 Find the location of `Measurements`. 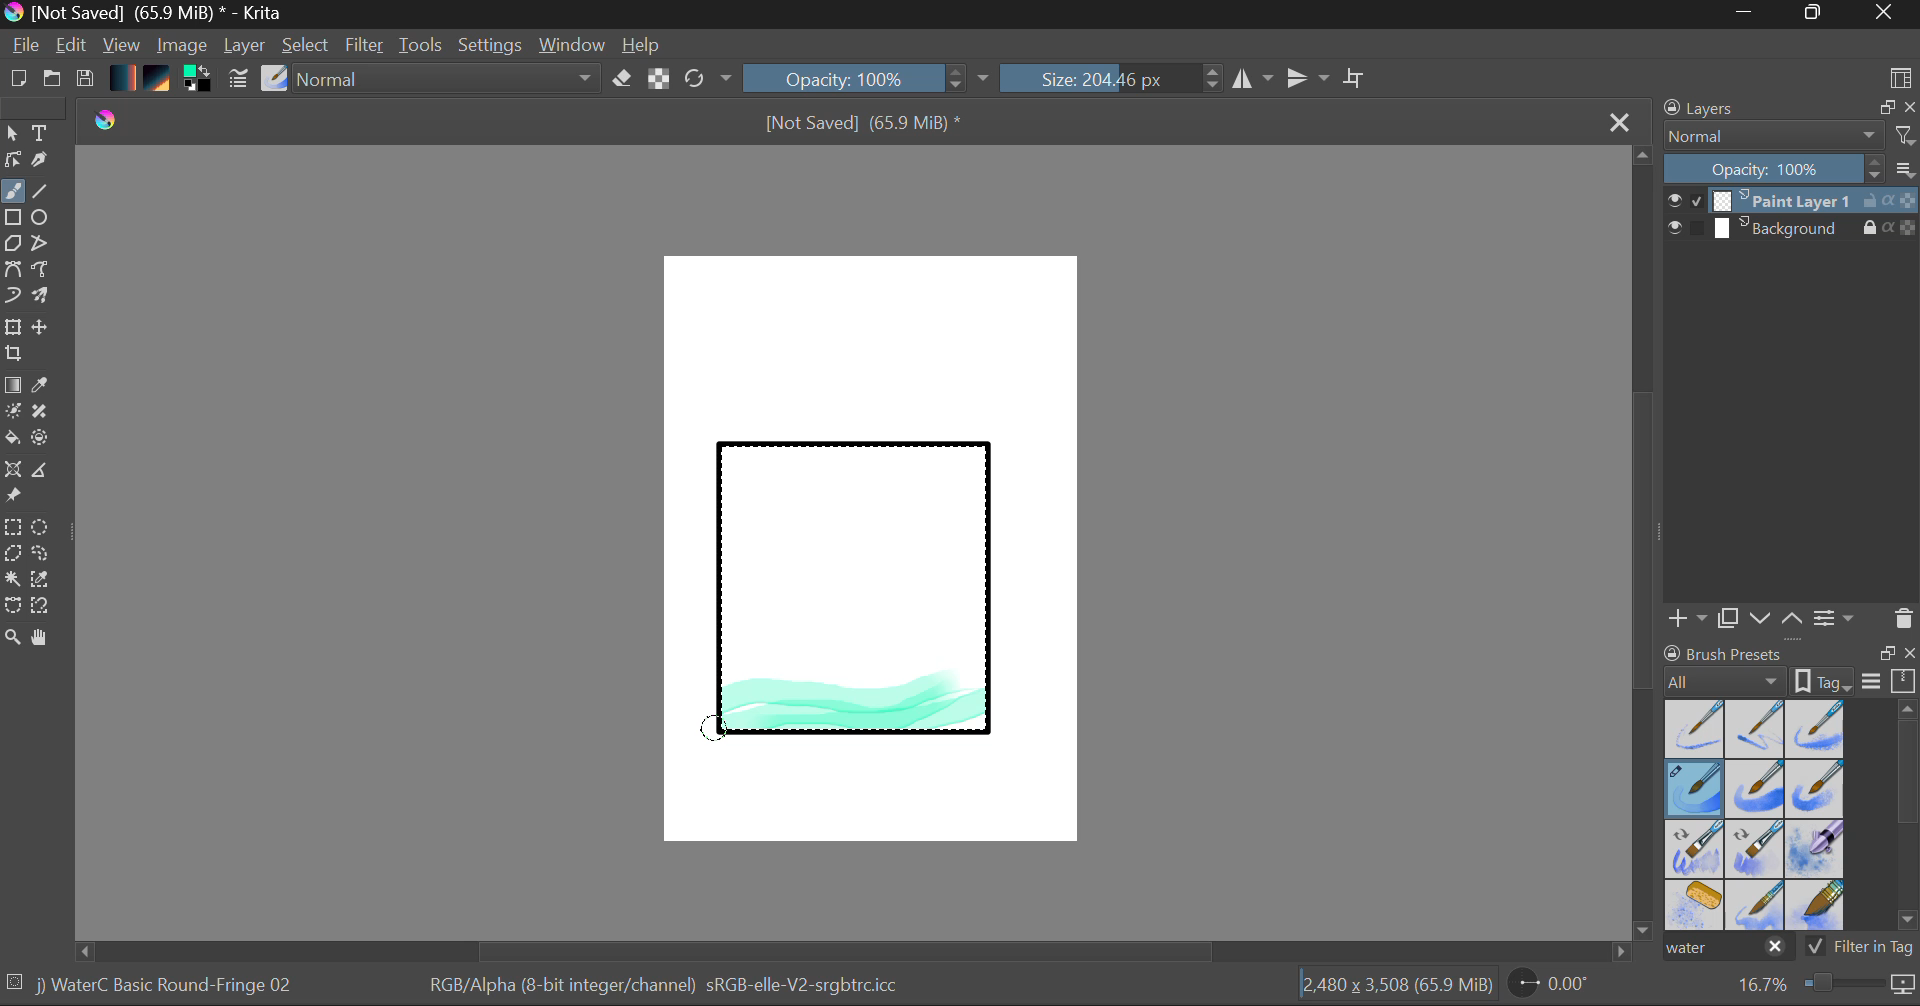

Measurements is located at coordinates (43, 473).